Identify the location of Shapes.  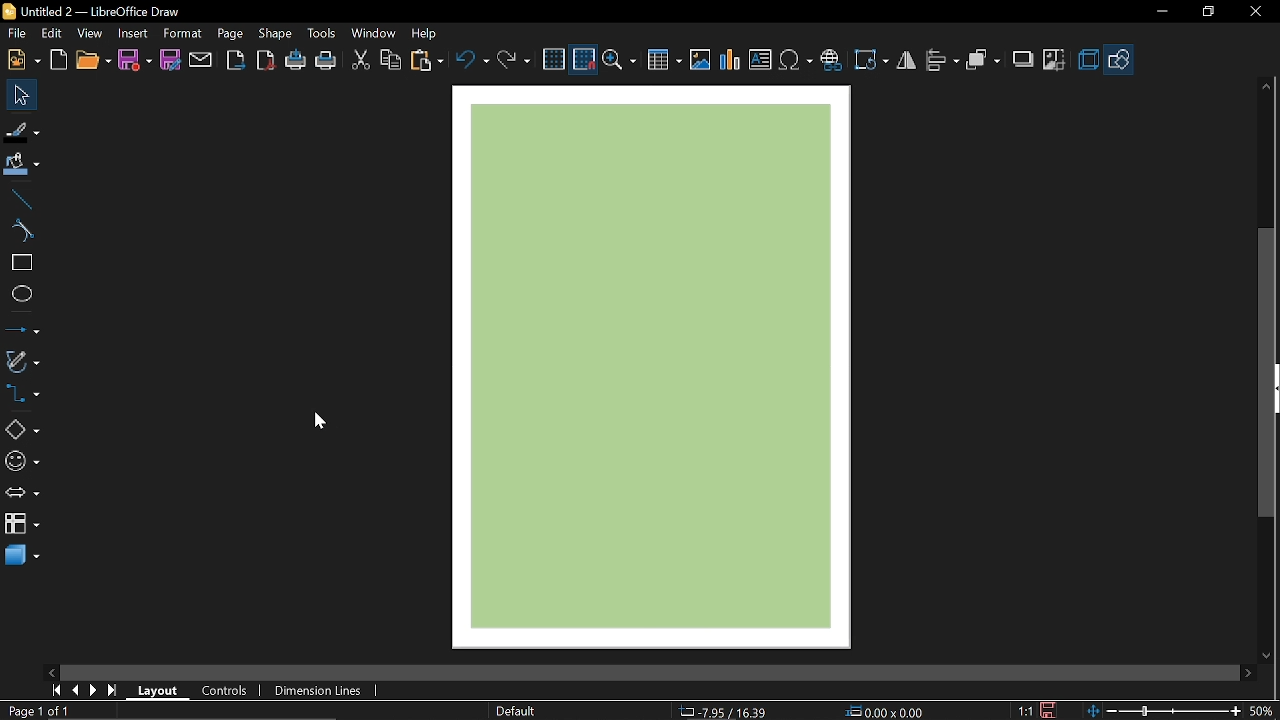
(22, 428).